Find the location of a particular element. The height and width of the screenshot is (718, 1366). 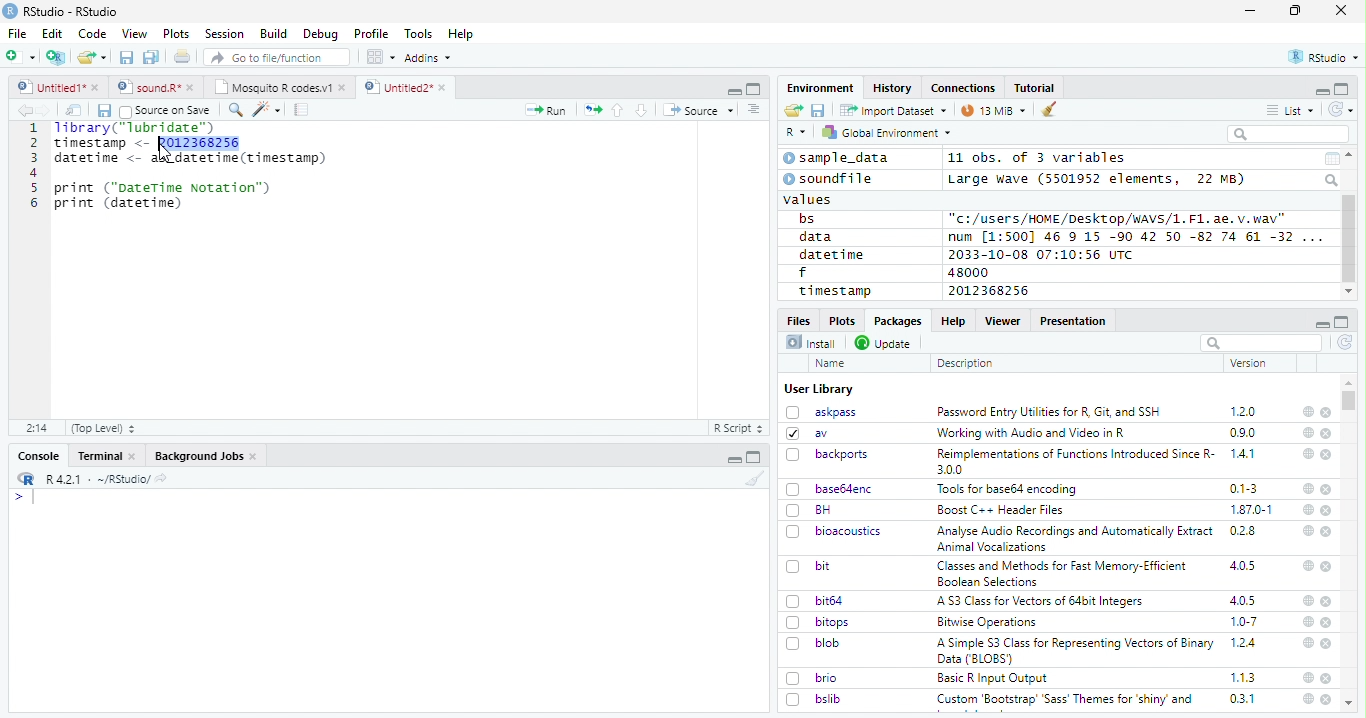

BH is located at coordinates (811, 510).